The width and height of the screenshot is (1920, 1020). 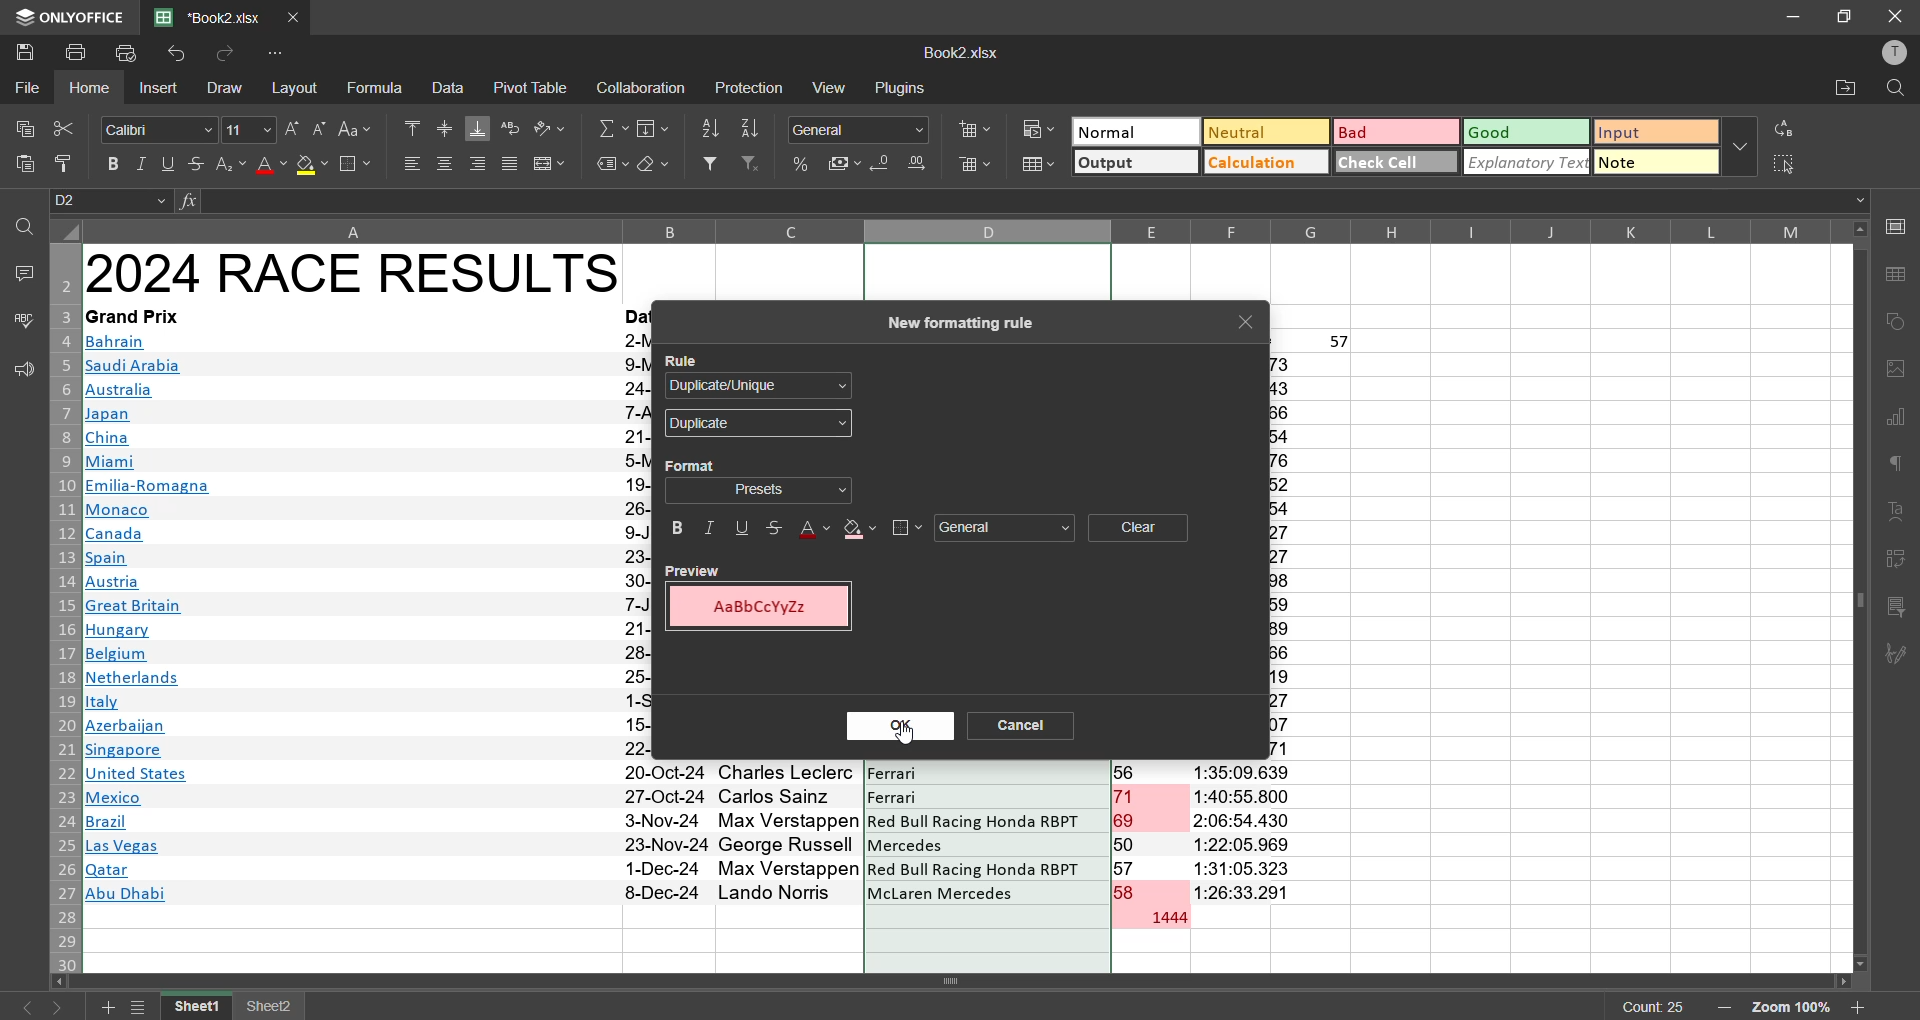 What do you see at coordinates (865, 129) in the screenshot?
I see `number format` at bounding box center [865, 129].